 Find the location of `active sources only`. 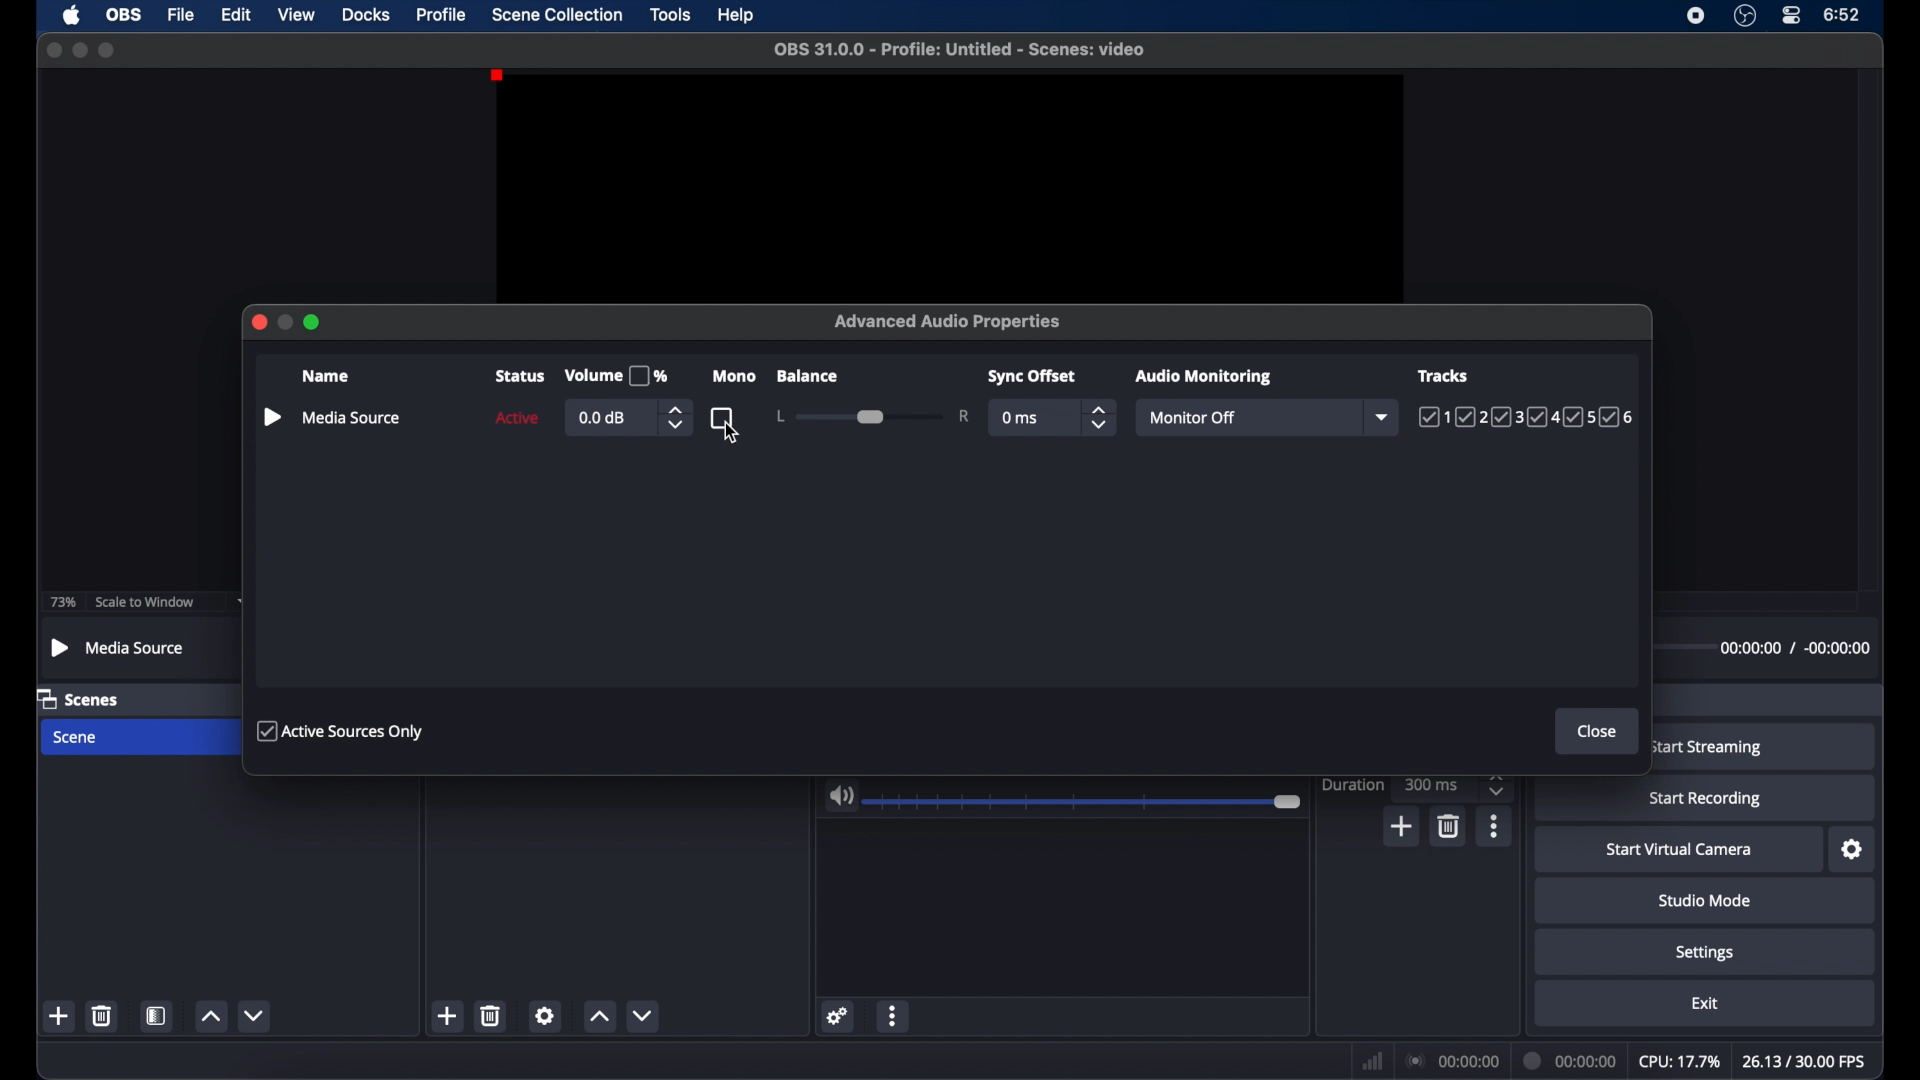

active sources only is located at coordinates (343, 732).